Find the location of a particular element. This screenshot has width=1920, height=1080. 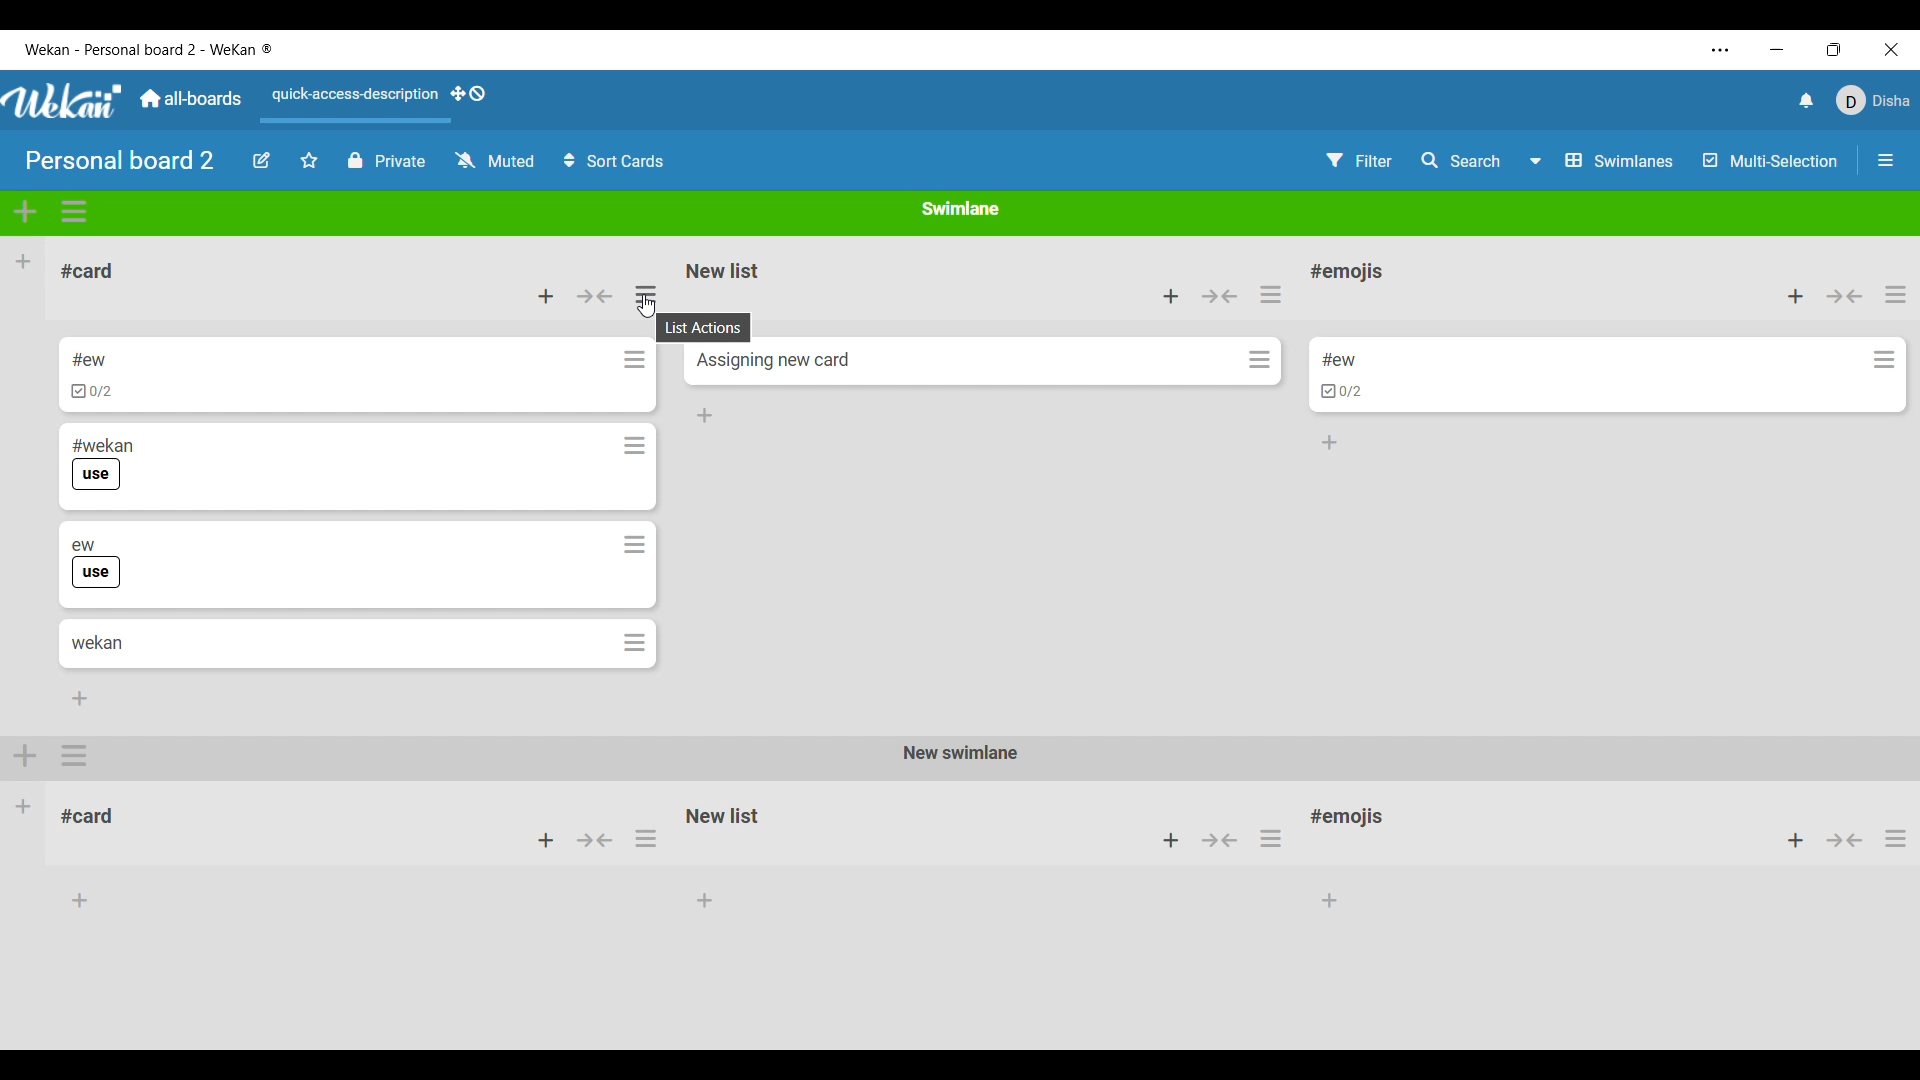

Multi-selection is located at coordinates (1772, 160).